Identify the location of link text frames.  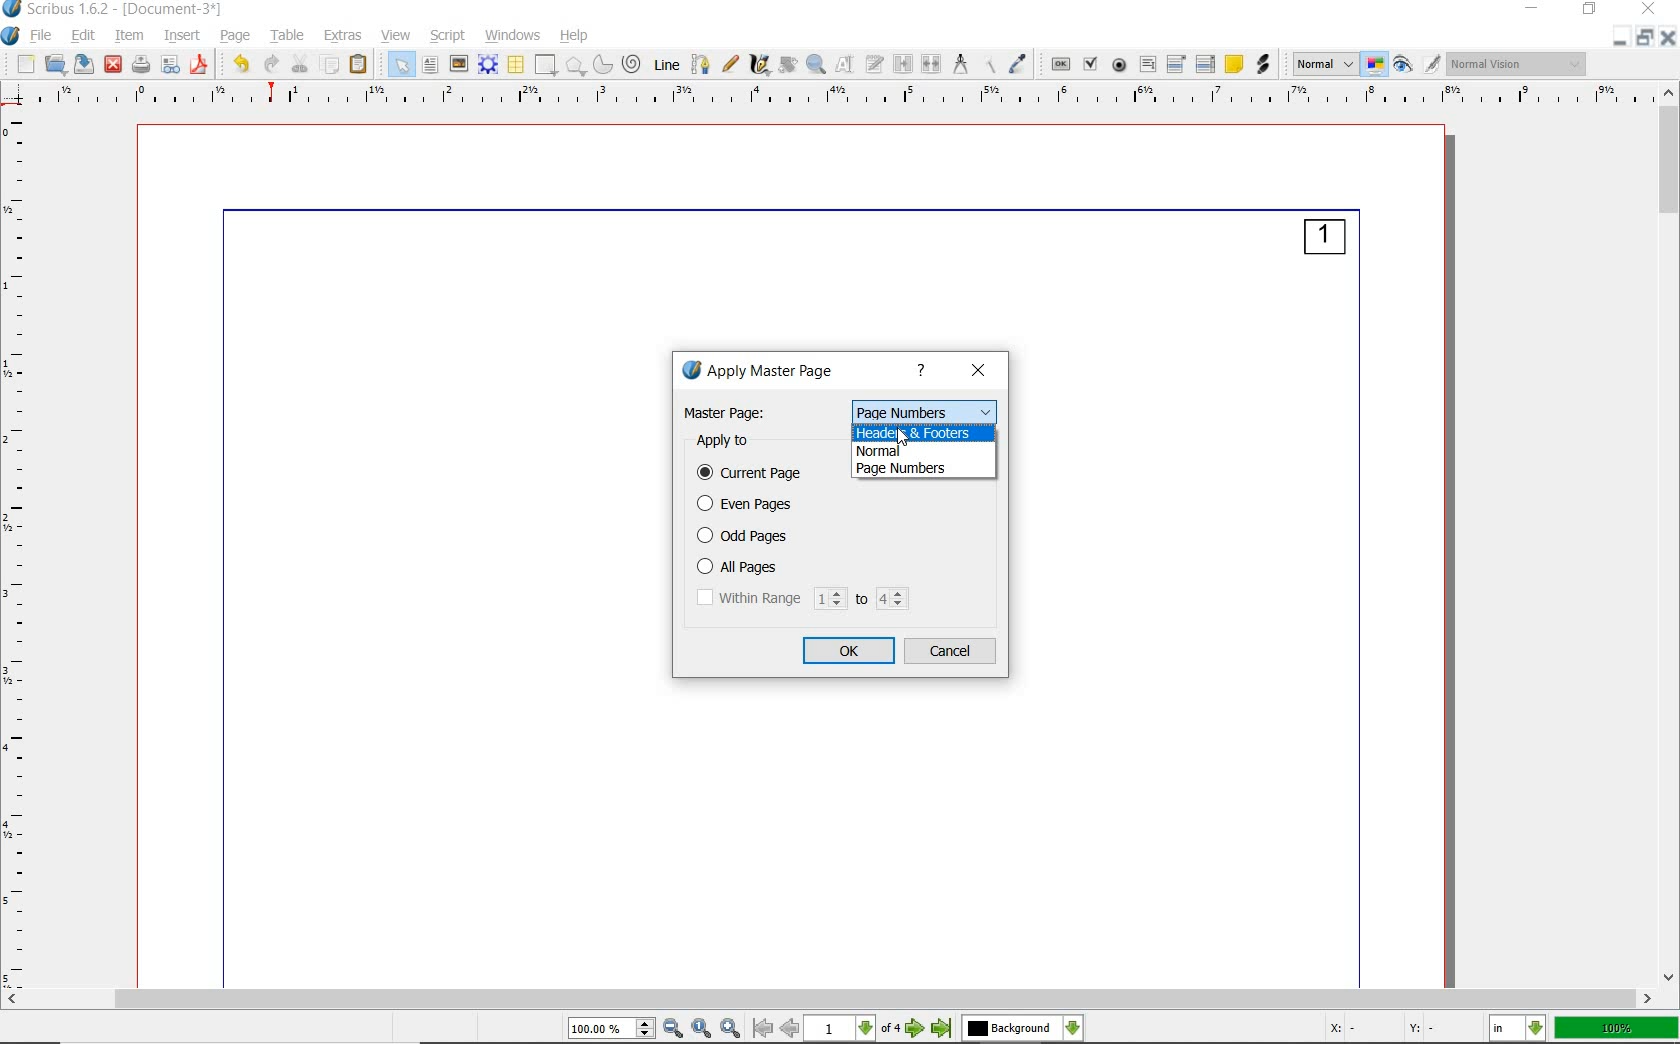
(901, 63).